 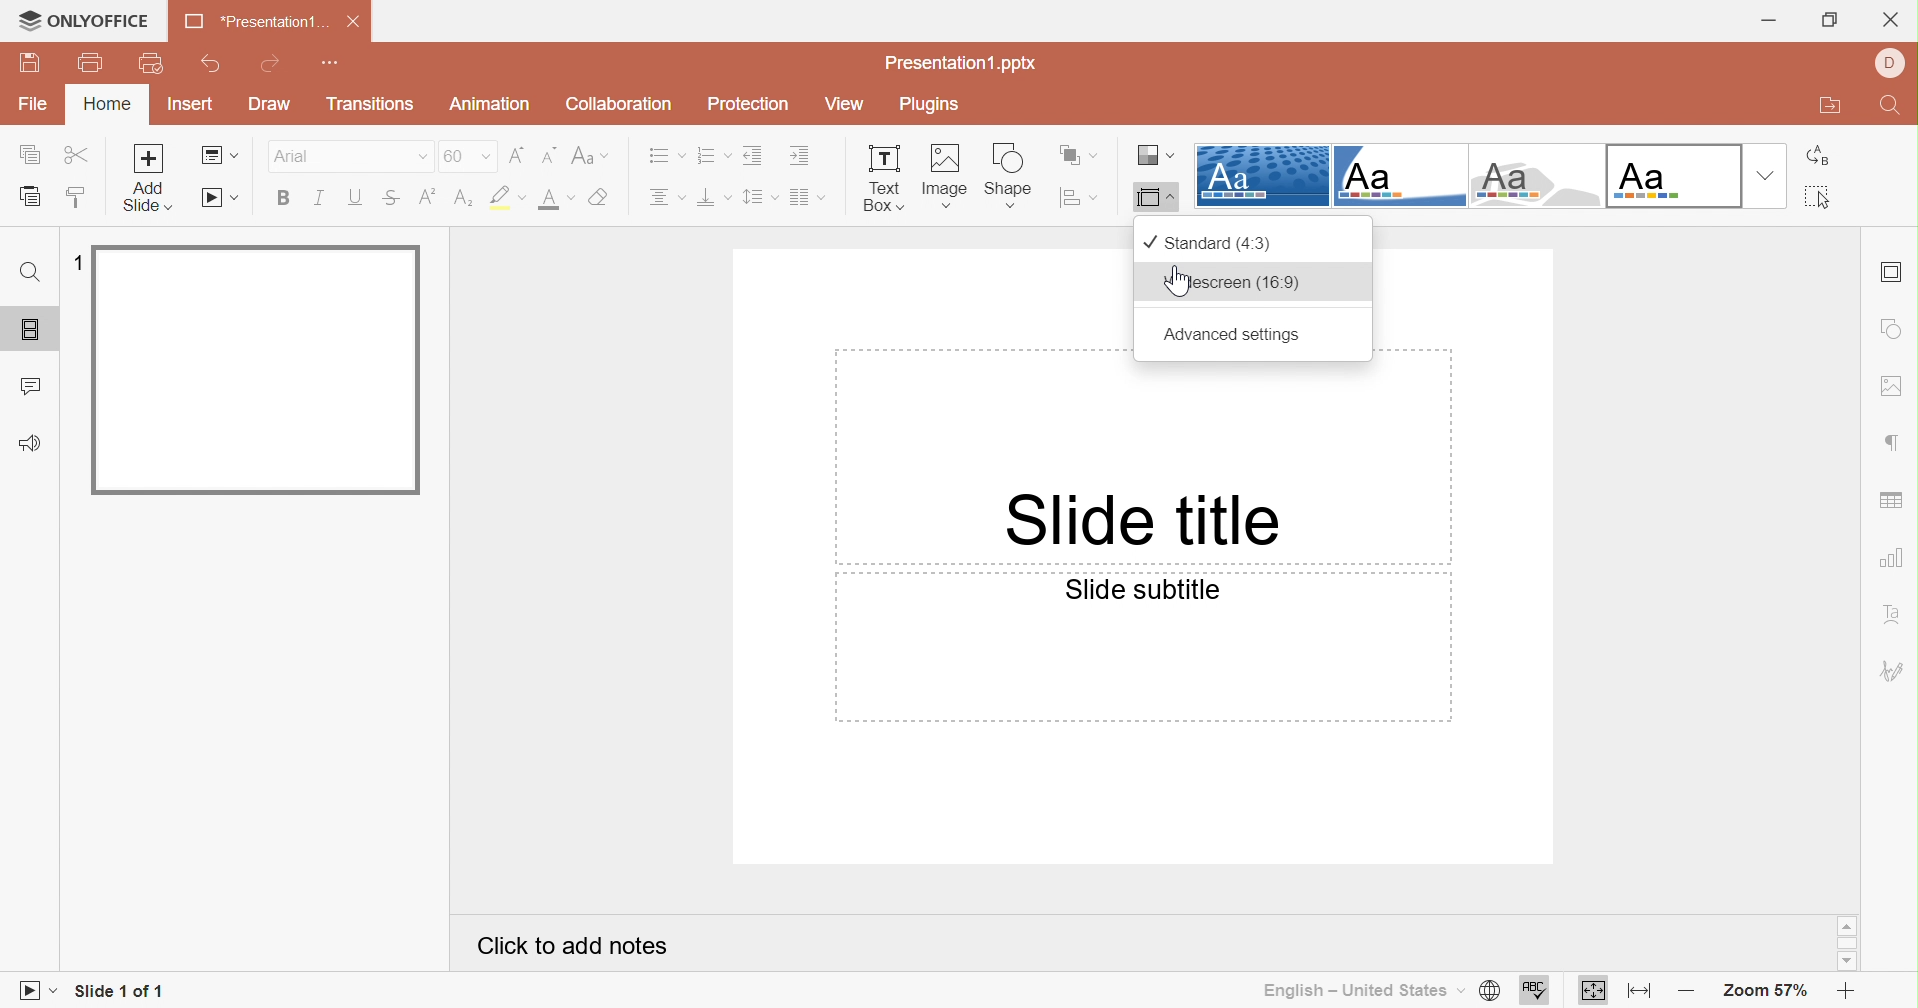 What do you see at coordinates (753, 156) in the screenshot?
I see `Decrease indent` at bounding box center [753, 156].